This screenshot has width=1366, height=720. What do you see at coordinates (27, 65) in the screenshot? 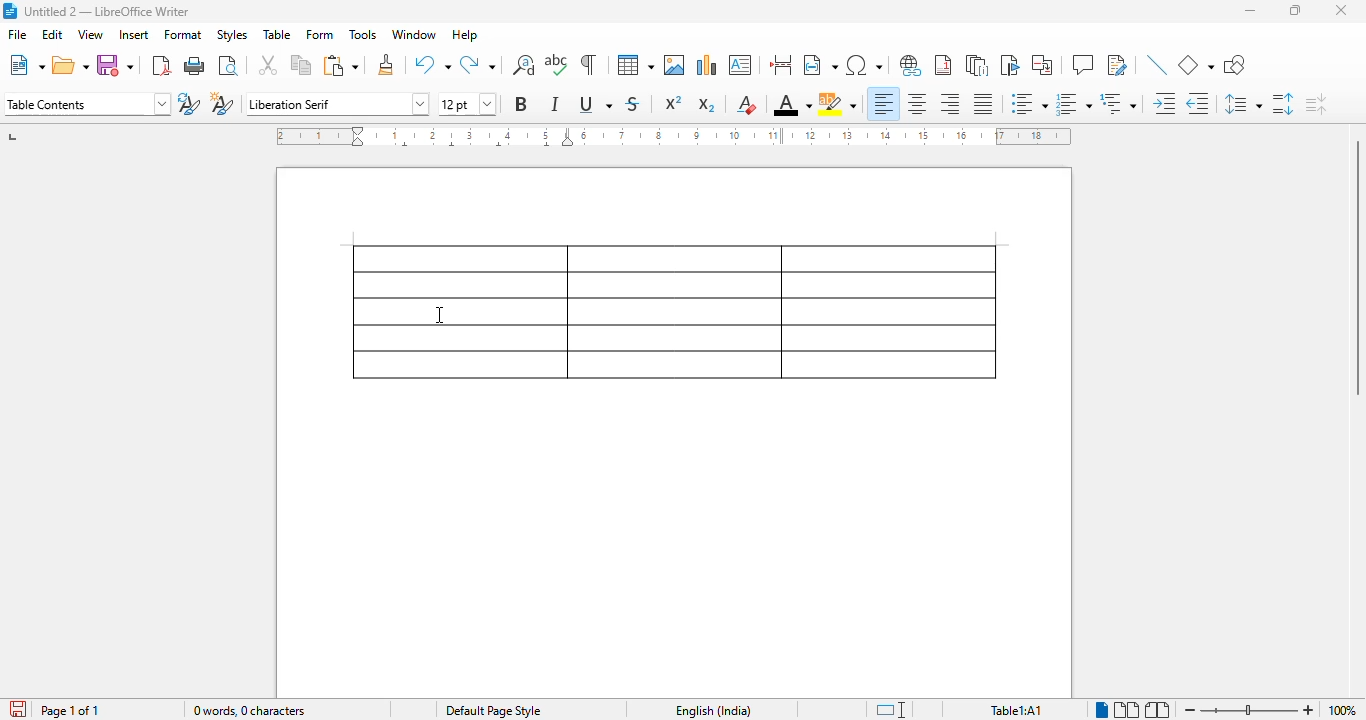
I see `new` at bounding box center [27, 65].